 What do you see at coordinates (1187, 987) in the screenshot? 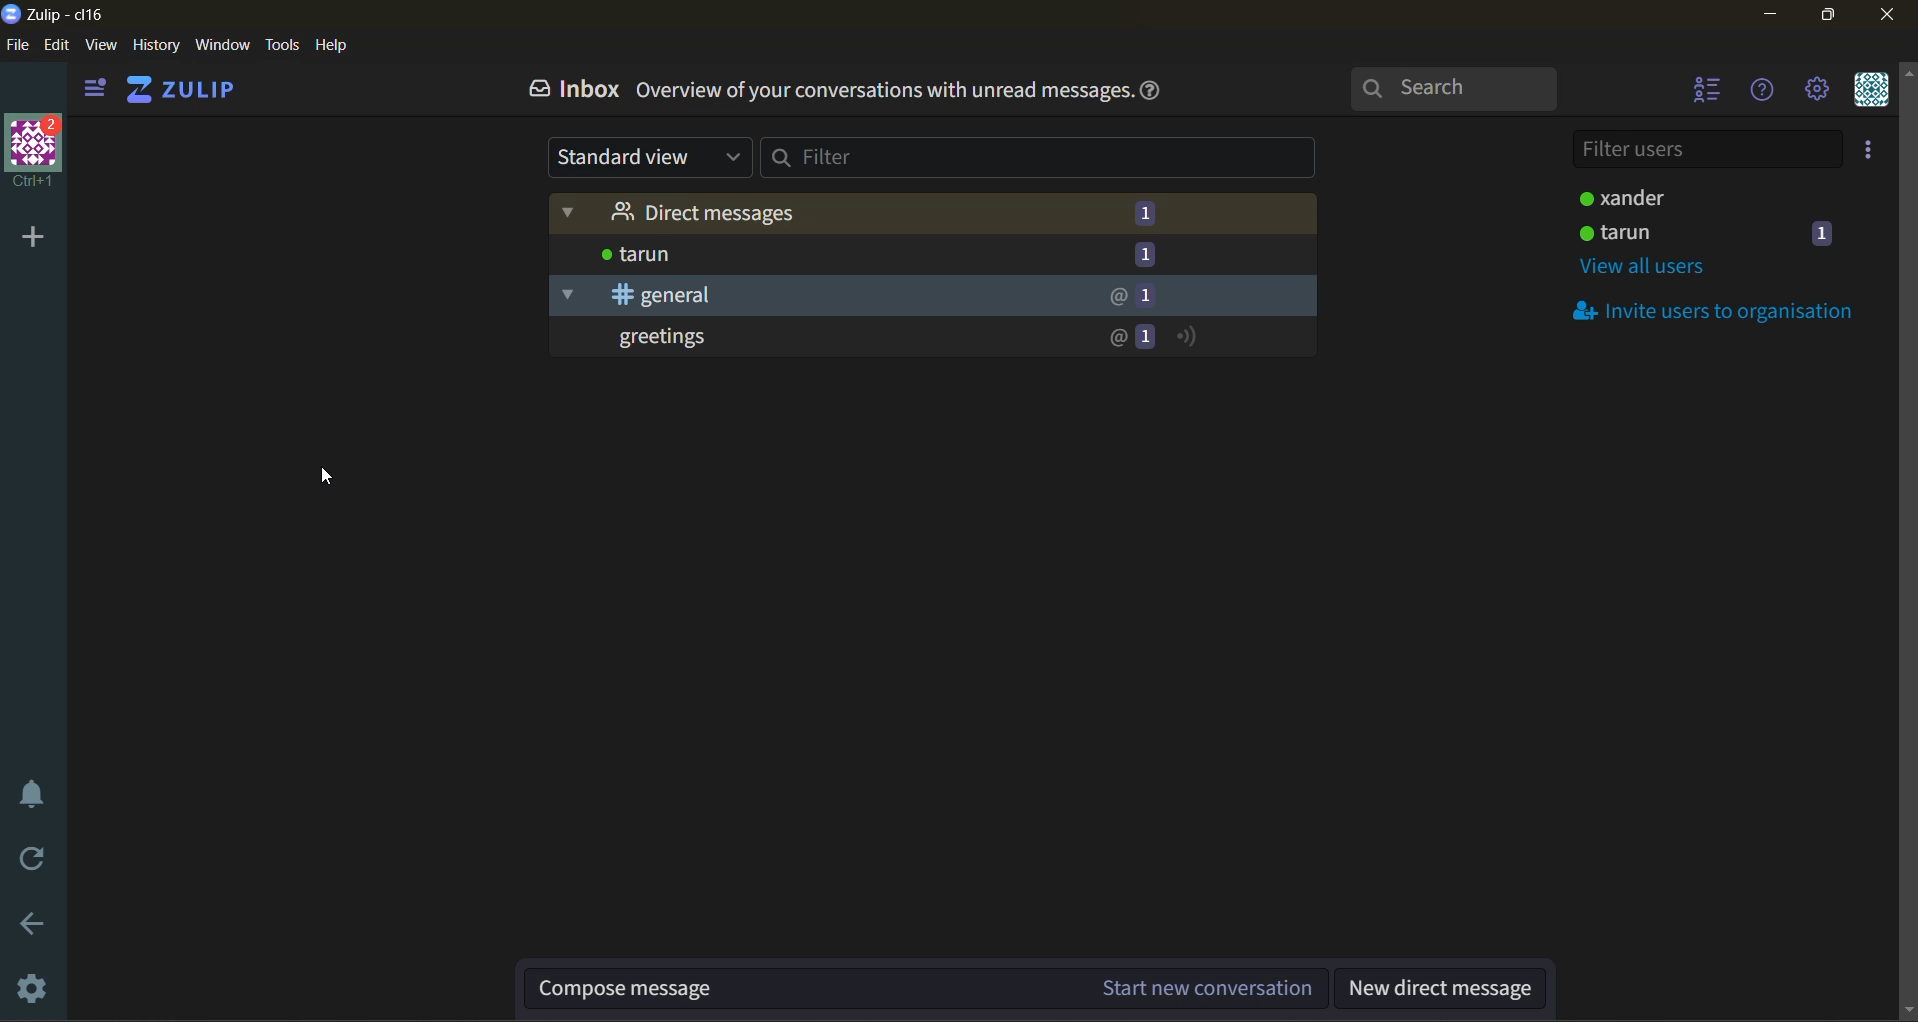
I see `Start new conversation` at bounding box center [1187, 987].